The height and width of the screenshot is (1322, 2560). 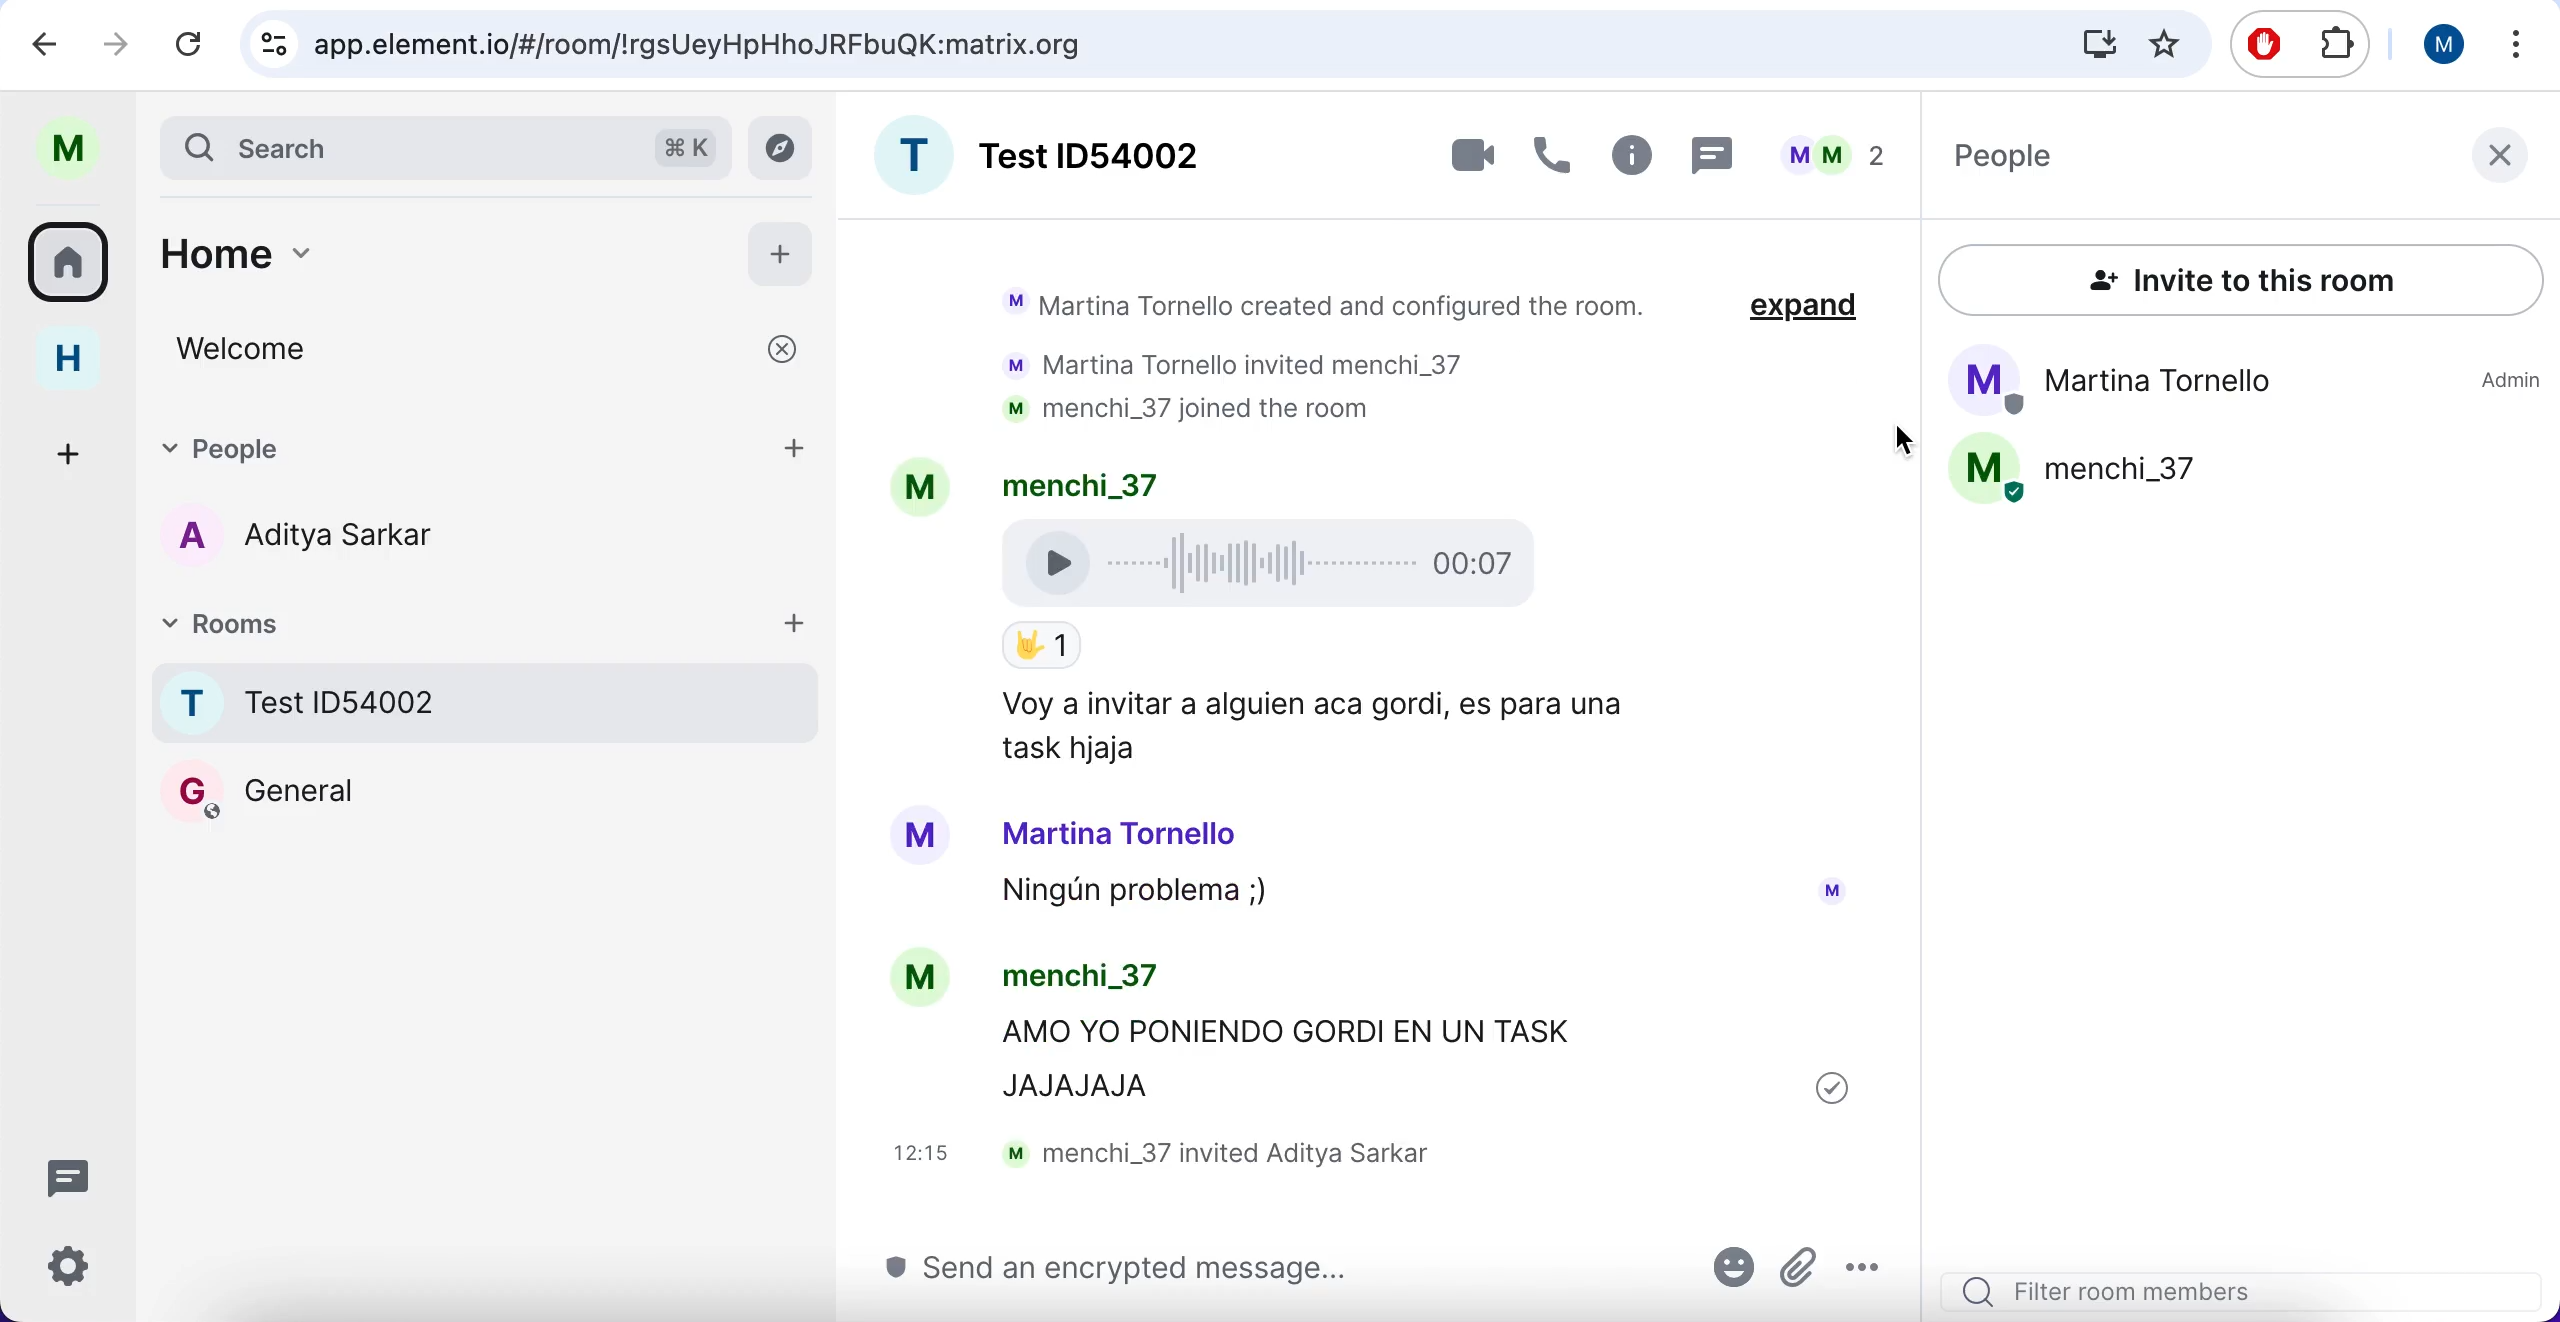 I want to click on Avatar, so click(x=926, y=978).